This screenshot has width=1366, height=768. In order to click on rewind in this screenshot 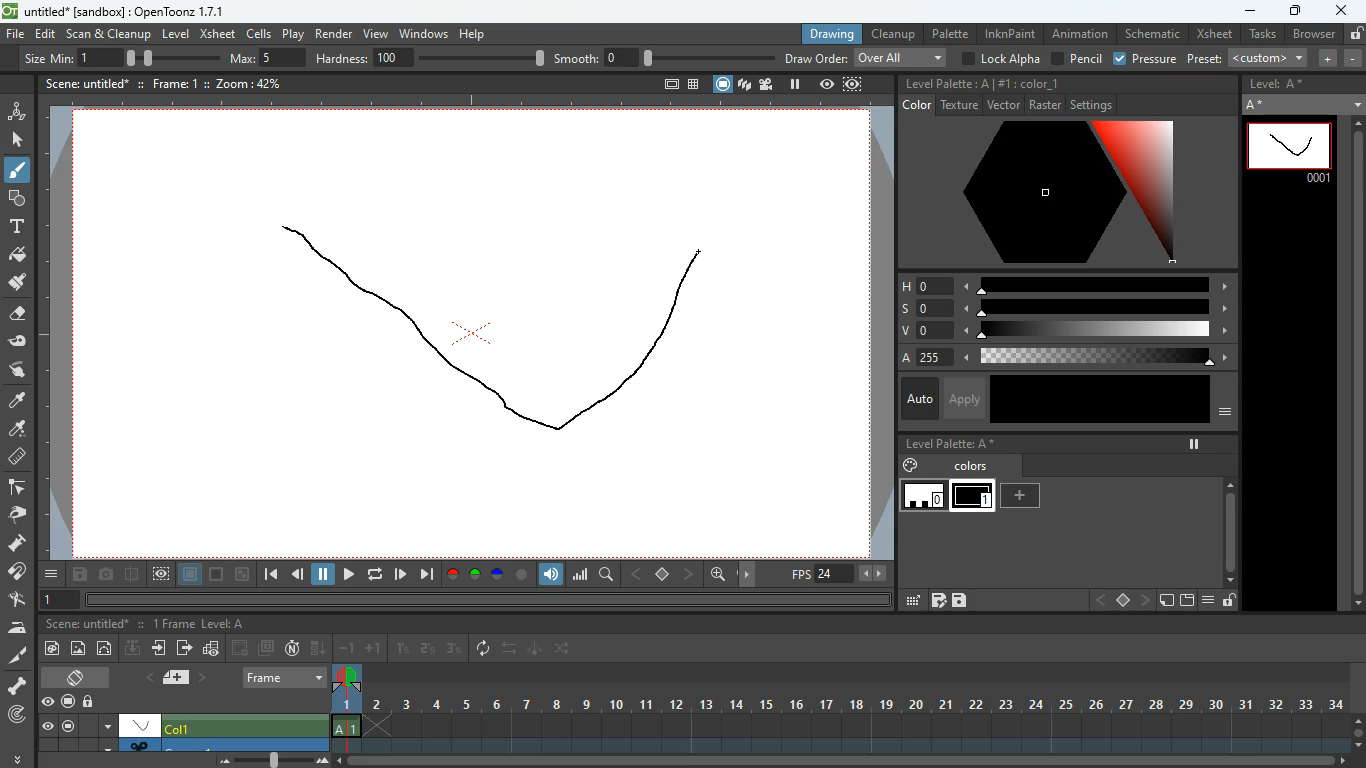, I will do `click(377, 574)`.